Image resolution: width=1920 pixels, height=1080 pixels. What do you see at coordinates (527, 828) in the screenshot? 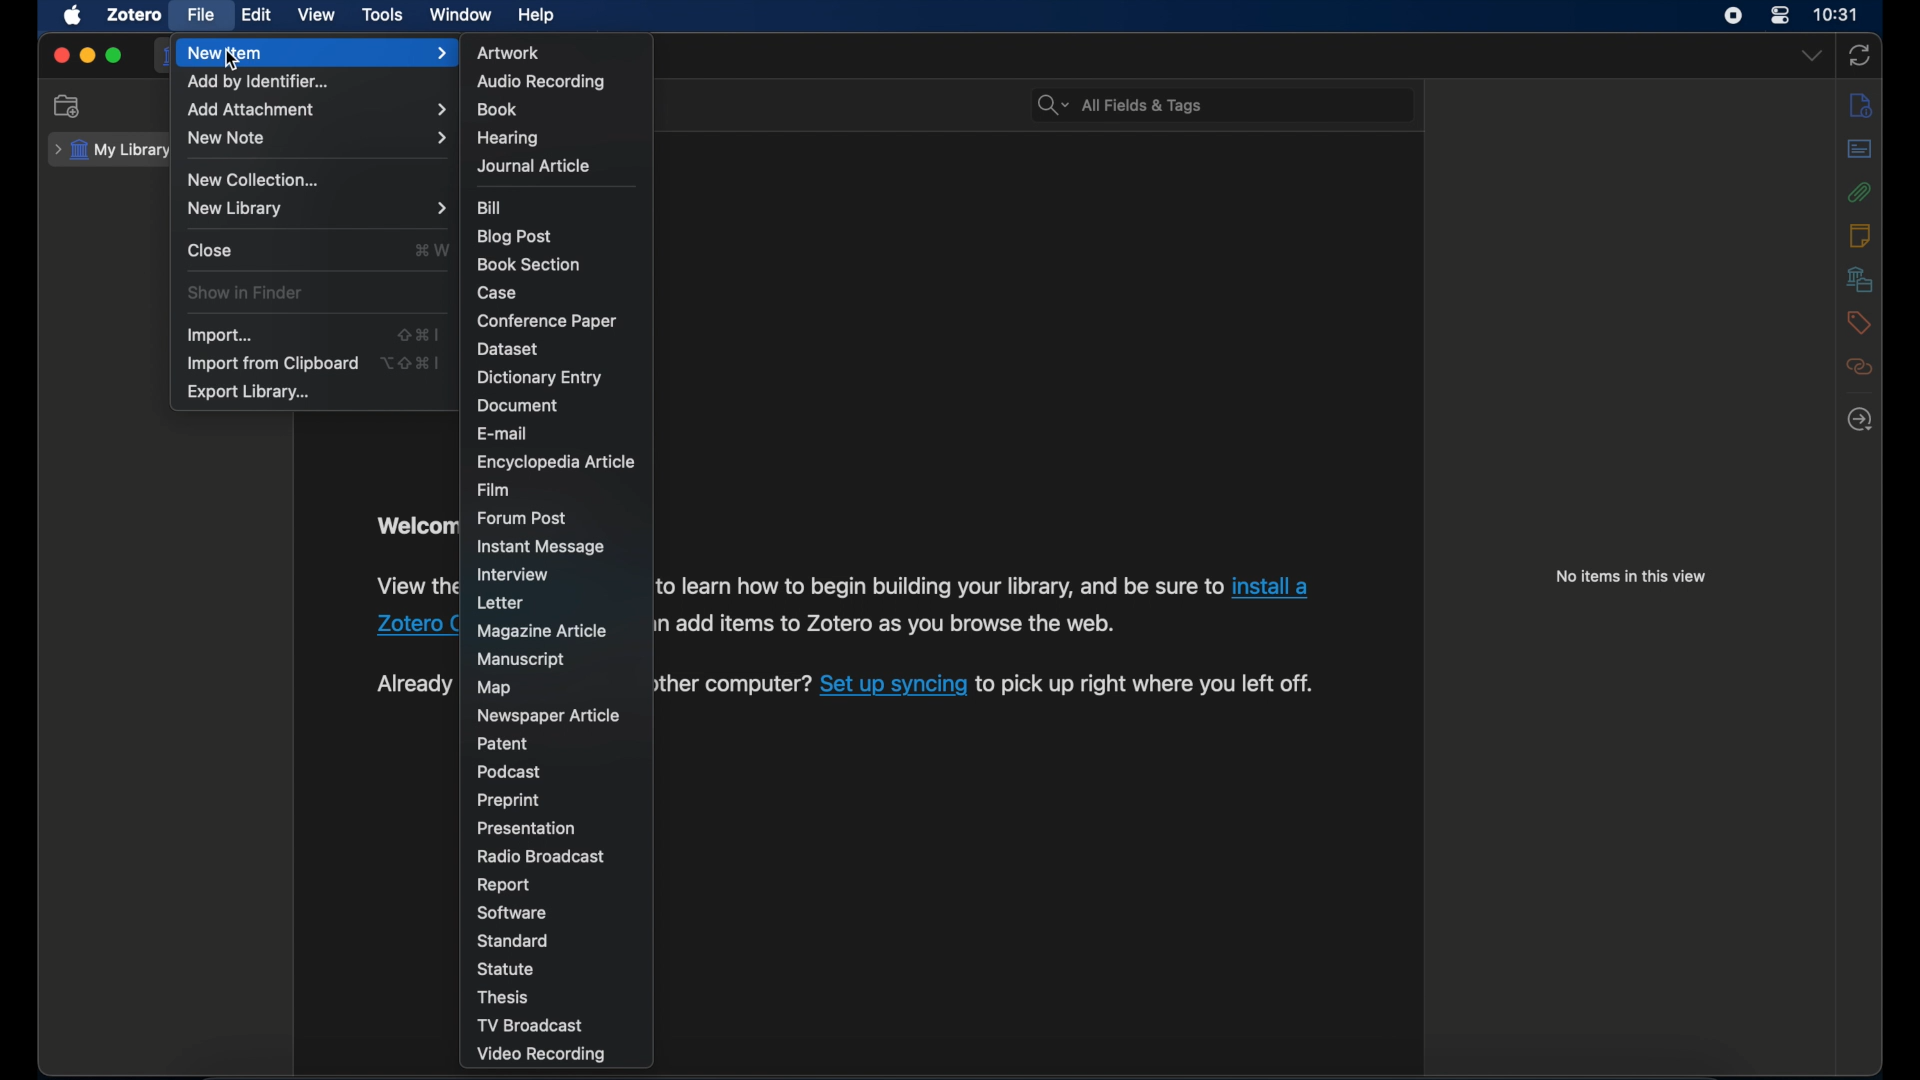
I see `presentation` at bounding box center [527, 828].